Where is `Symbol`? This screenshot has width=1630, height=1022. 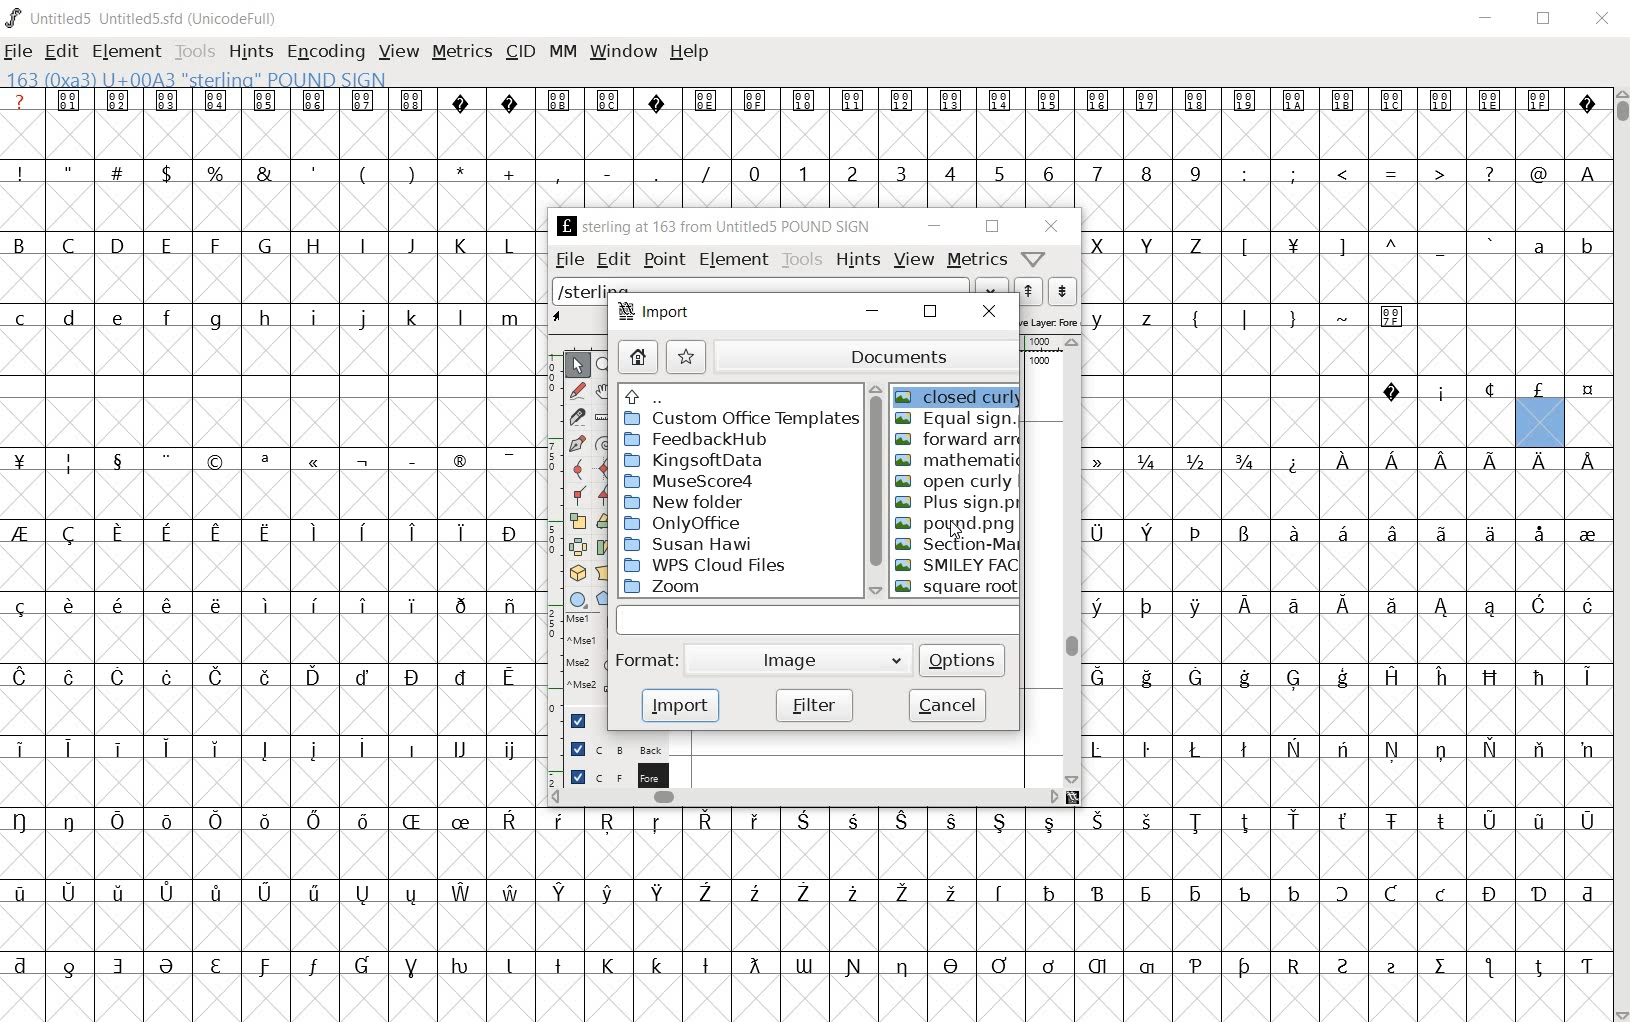 Symbol is located at coordinates (23, 678).